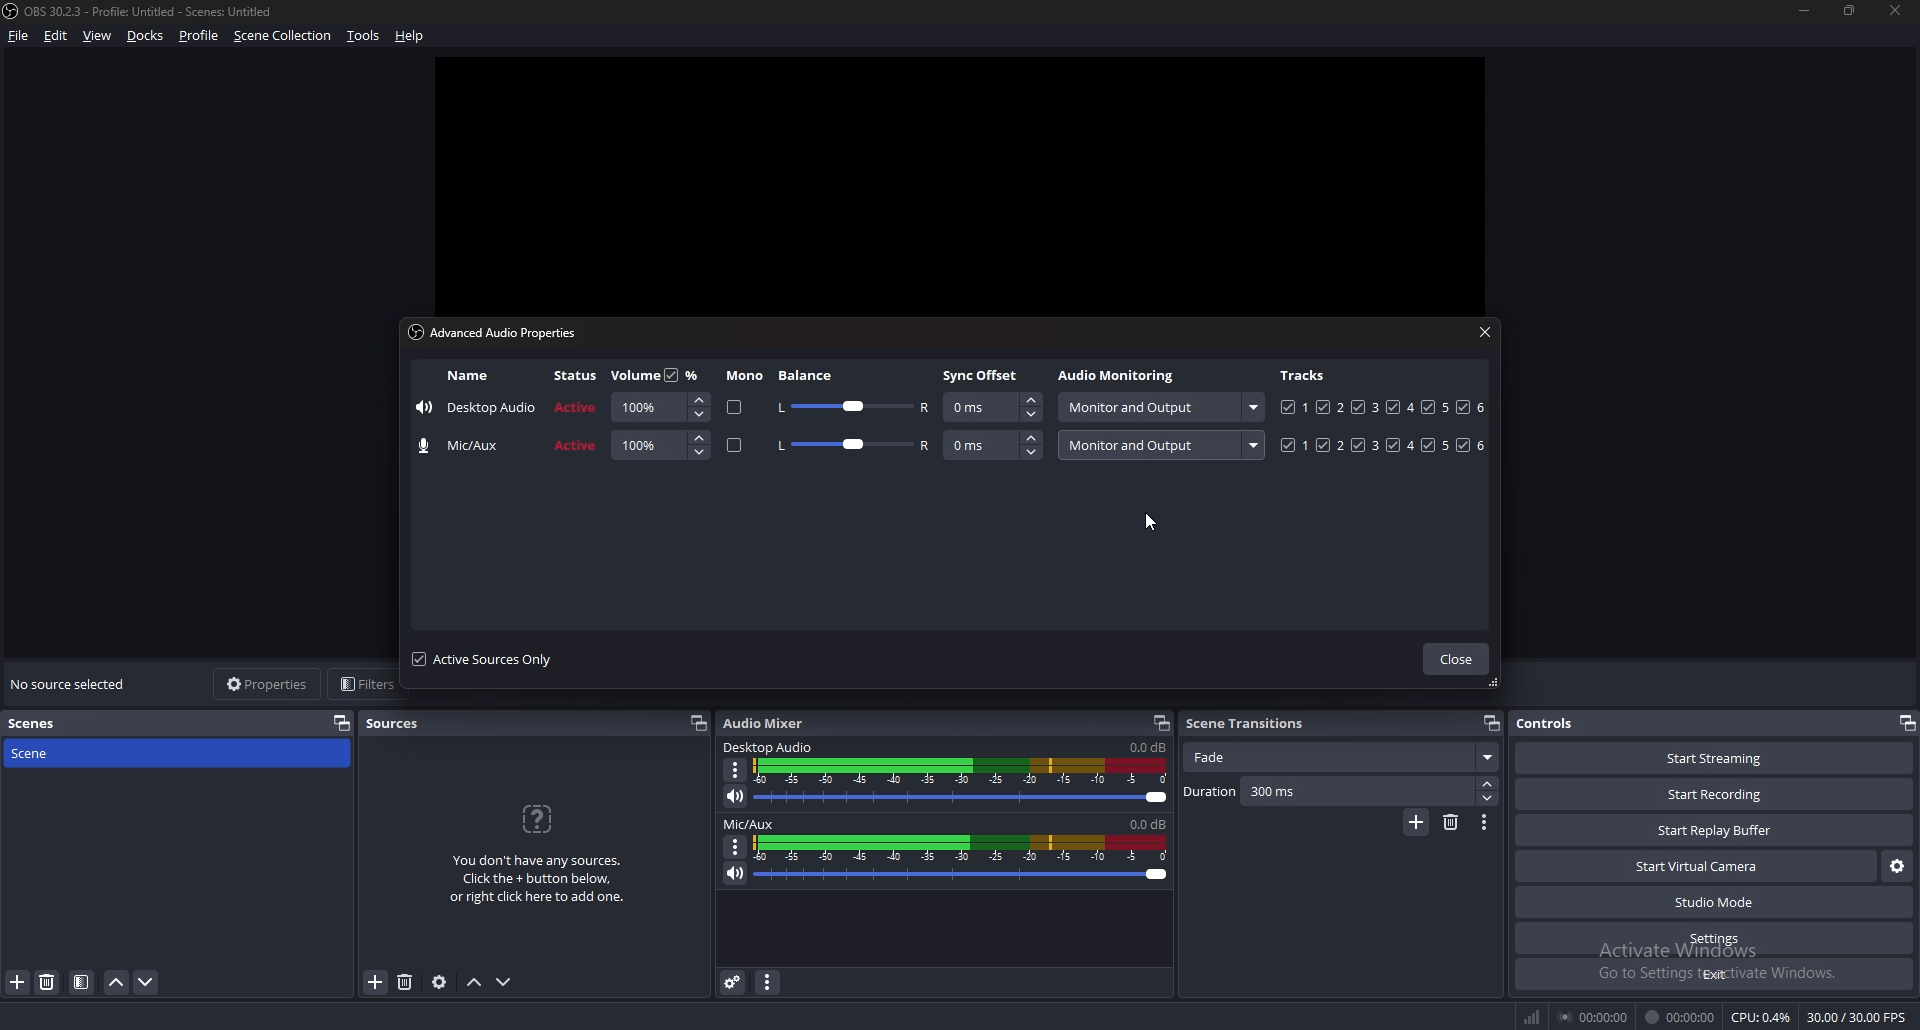 Image resolution: width=1920 pixels, height=1030 pixels. I want to click on transition properties, so click(1484, 824).